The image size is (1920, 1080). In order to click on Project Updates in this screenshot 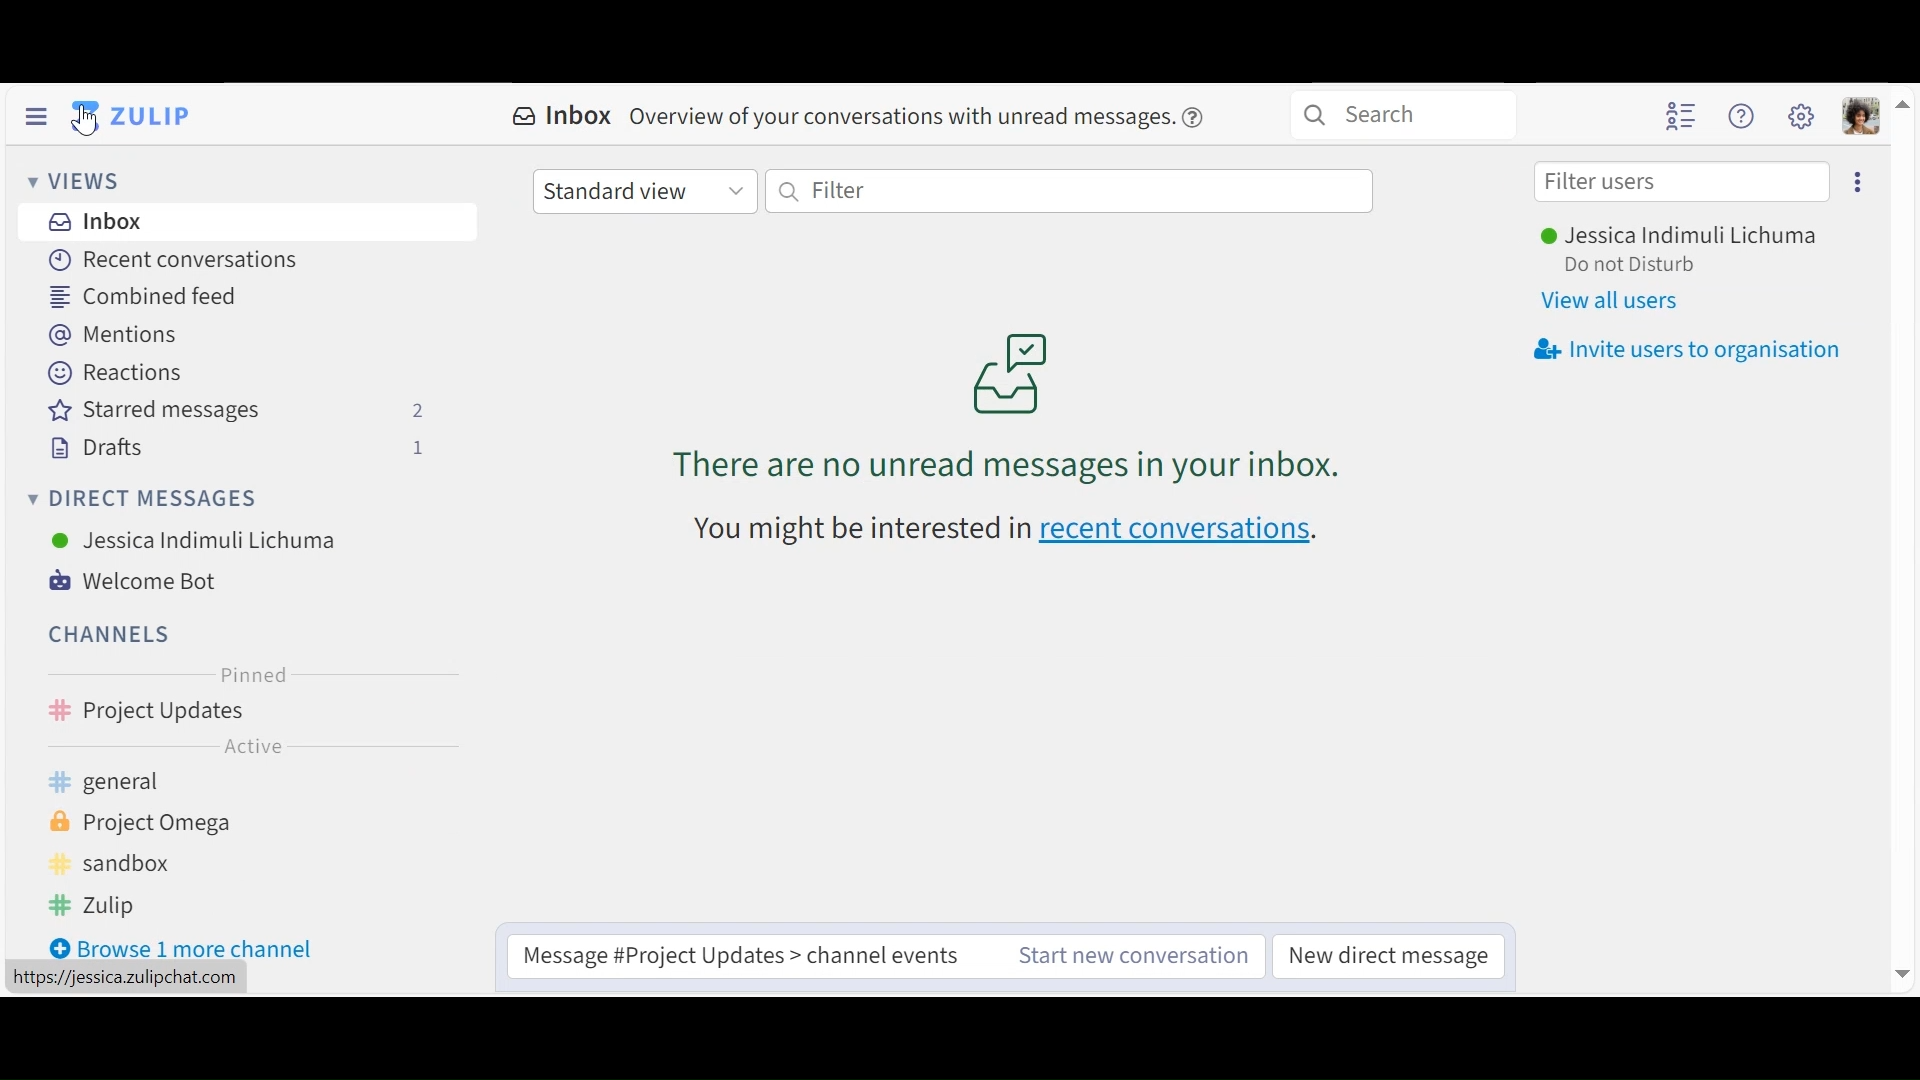, I will do `click(218, 711)`.